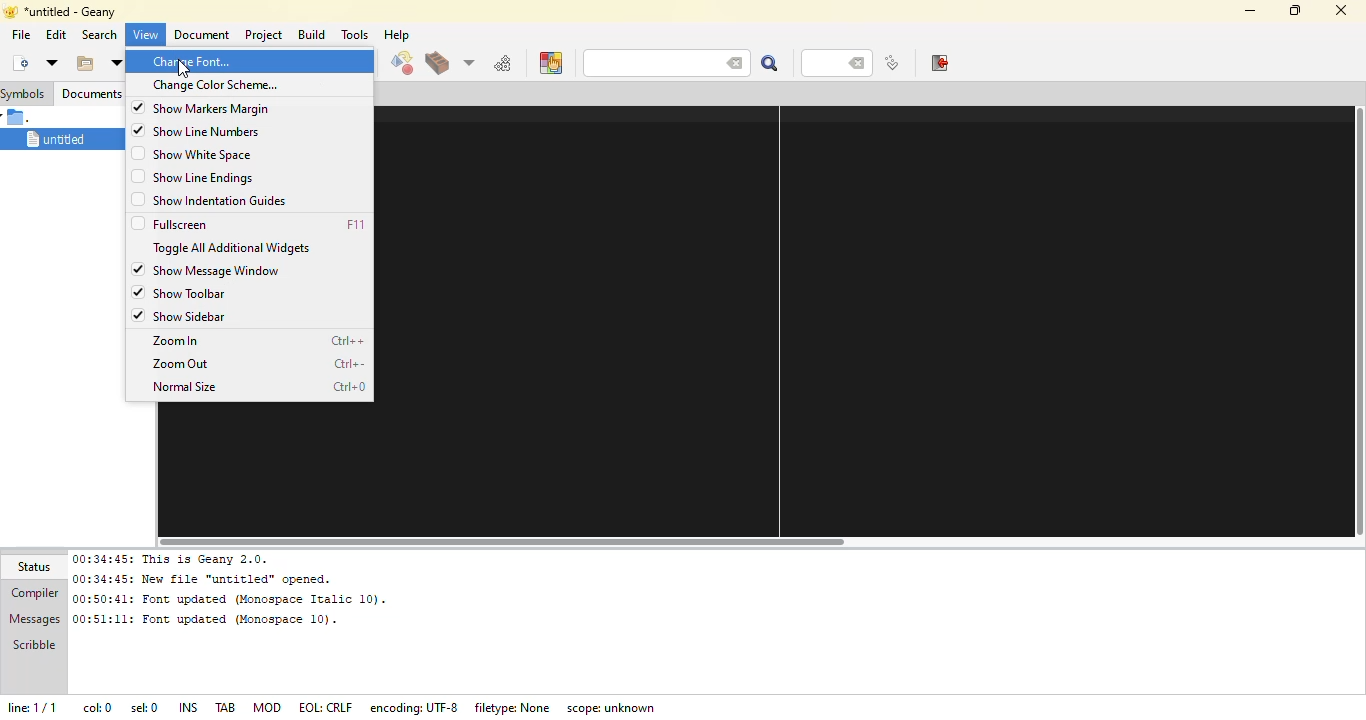 Image resolution: width=1366 pixels, height=720 pixels. What do you see at coordinates (184, 363) in the screenshot?
I see `zoom out` at bounding box center [184, 363].